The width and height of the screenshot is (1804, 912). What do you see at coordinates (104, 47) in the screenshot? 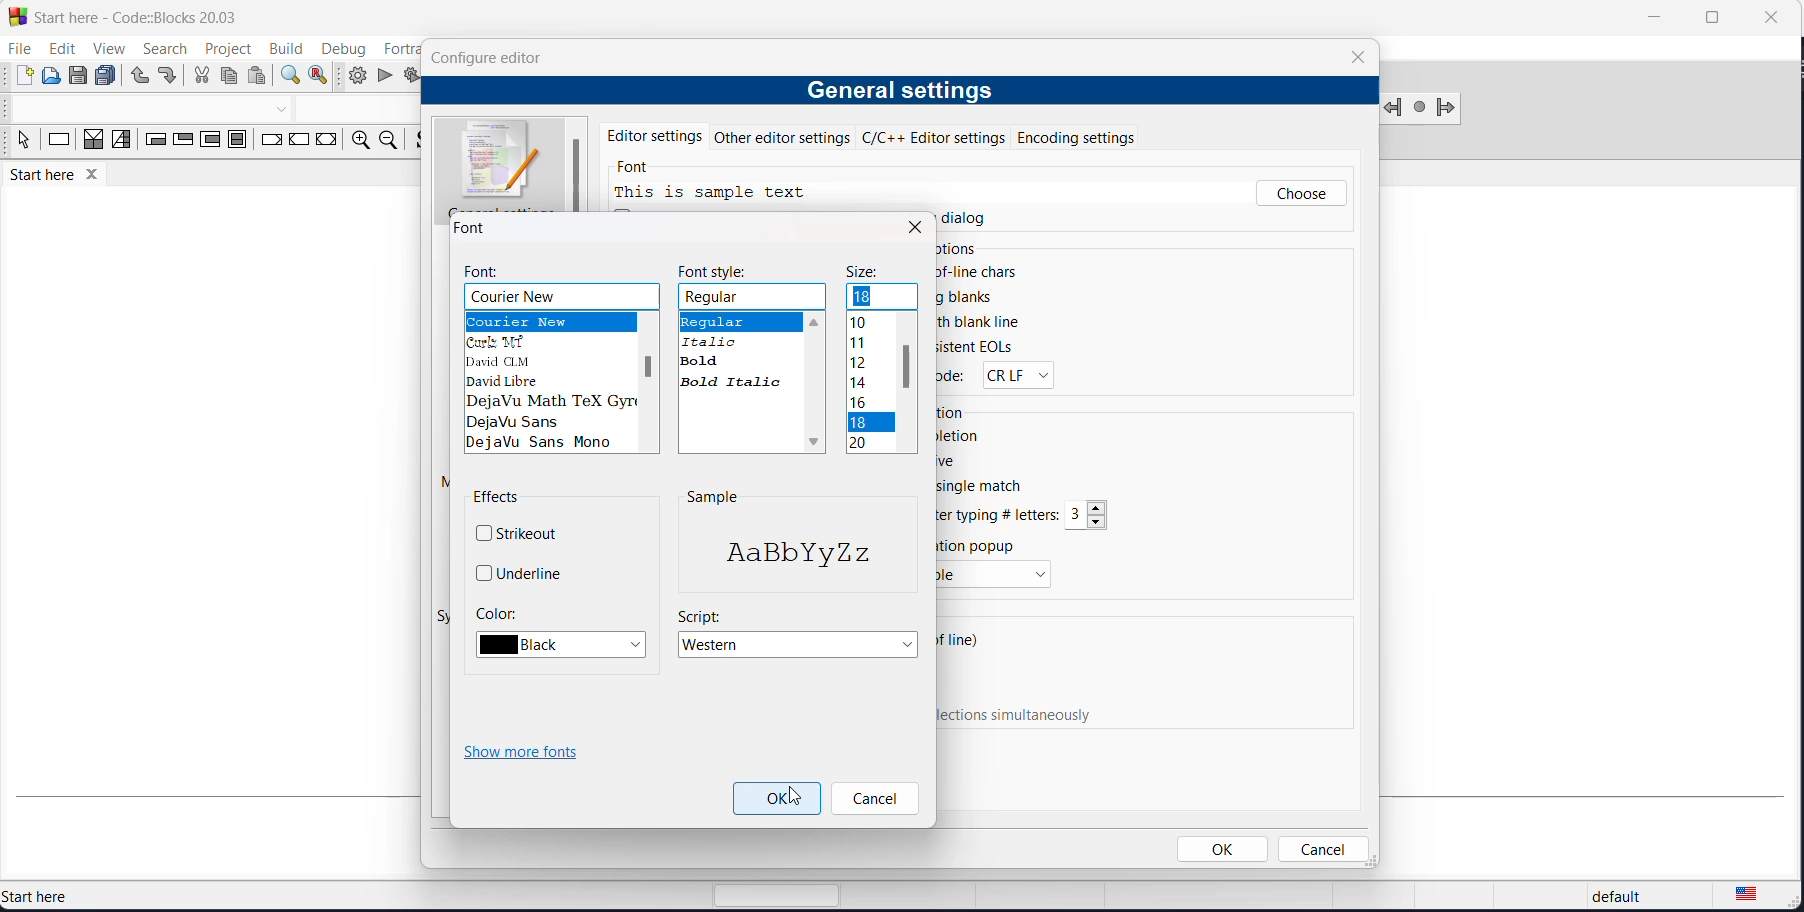
I see `view` at bounding box center [104, 47].